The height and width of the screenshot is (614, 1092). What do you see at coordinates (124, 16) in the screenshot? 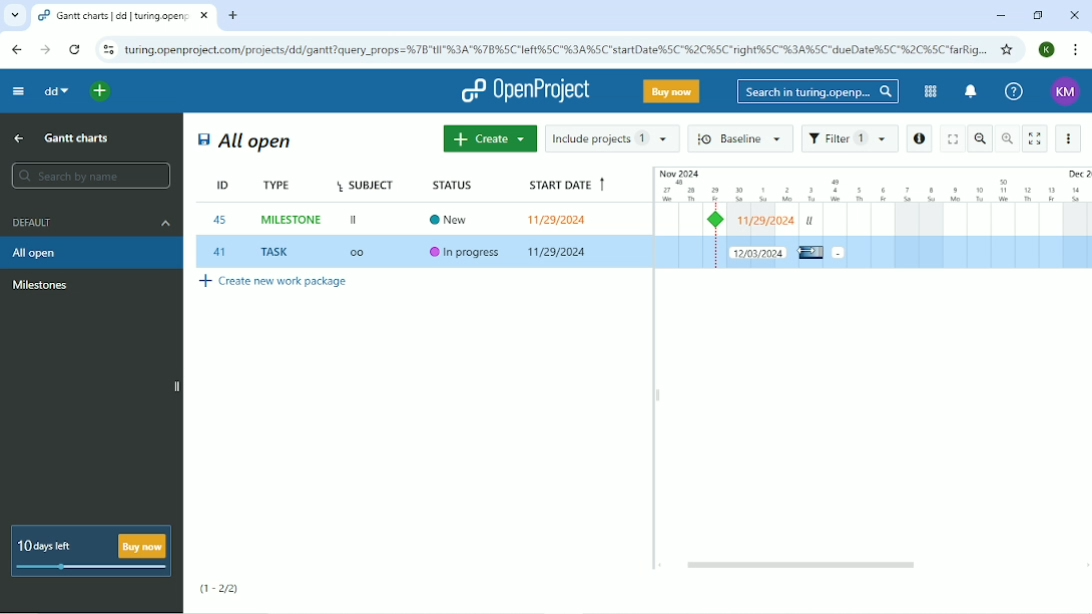
I see `Current tab` at bounding box center [124, 16].